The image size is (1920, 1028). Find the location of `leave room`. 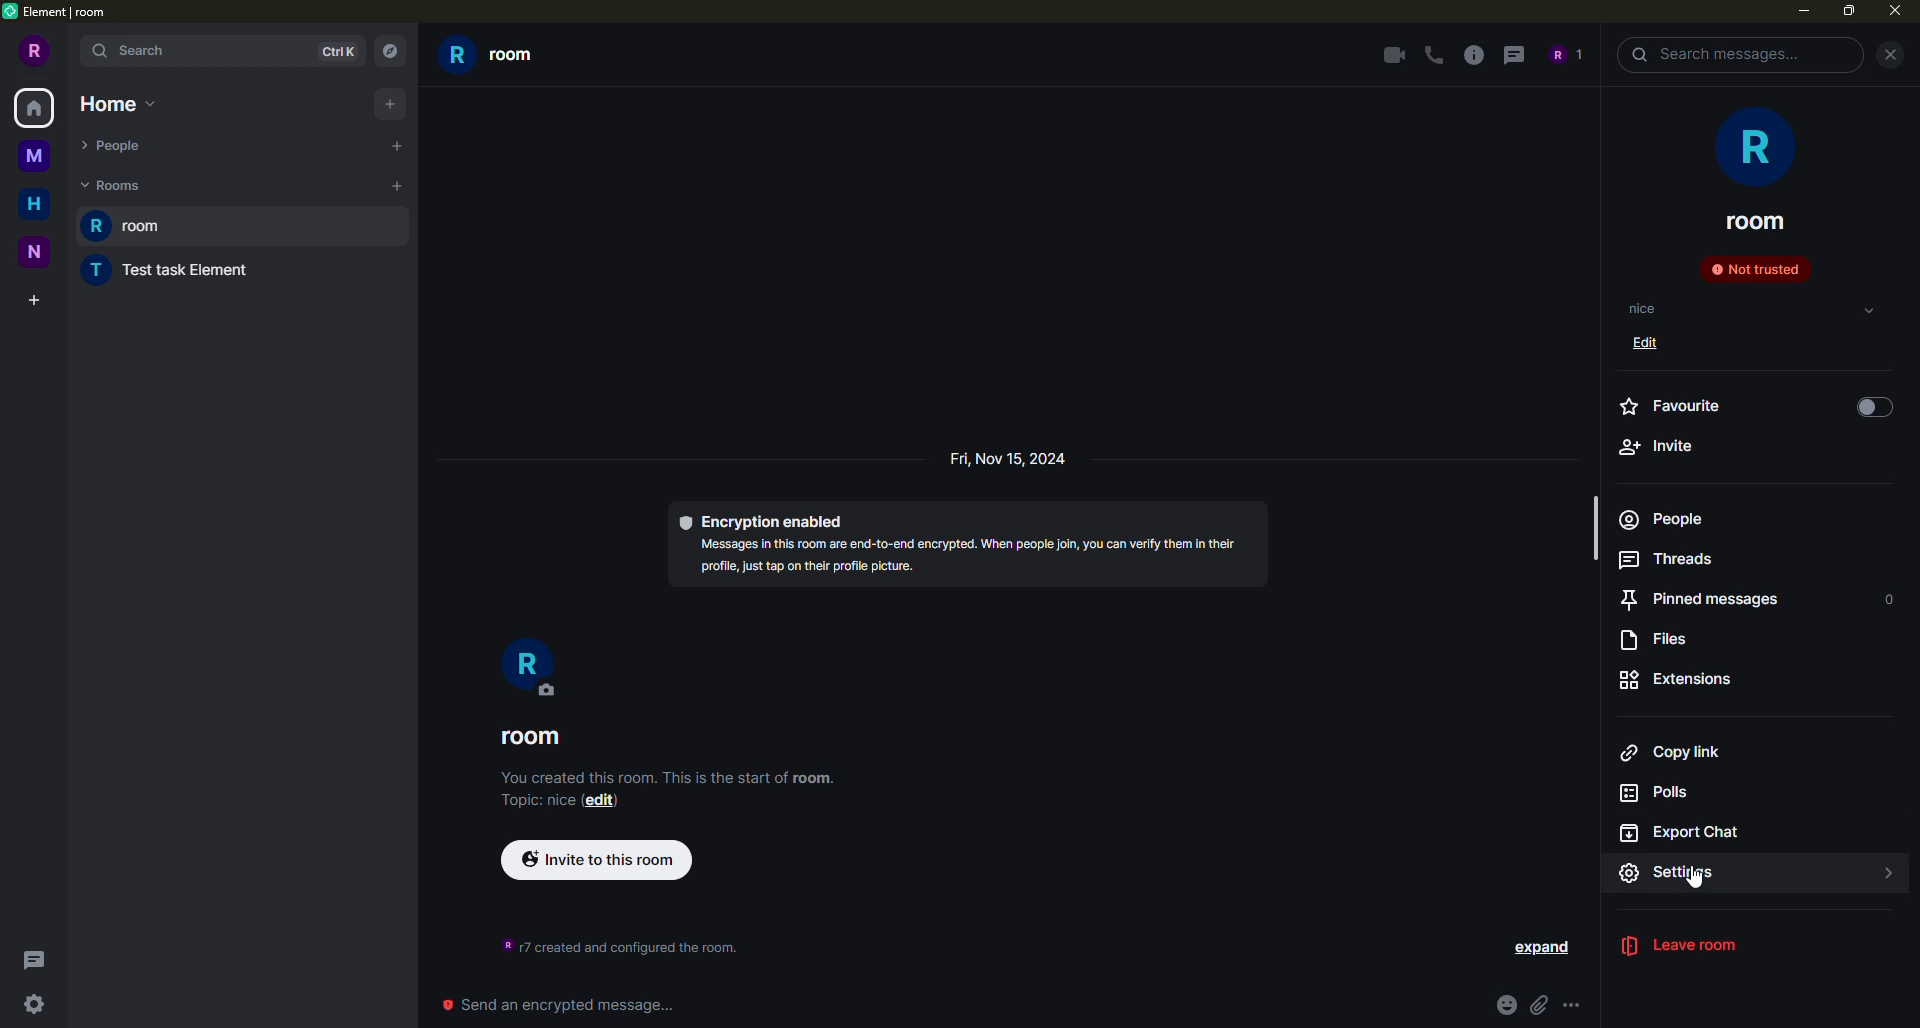

leave room is located at coordinates (1695, 947).